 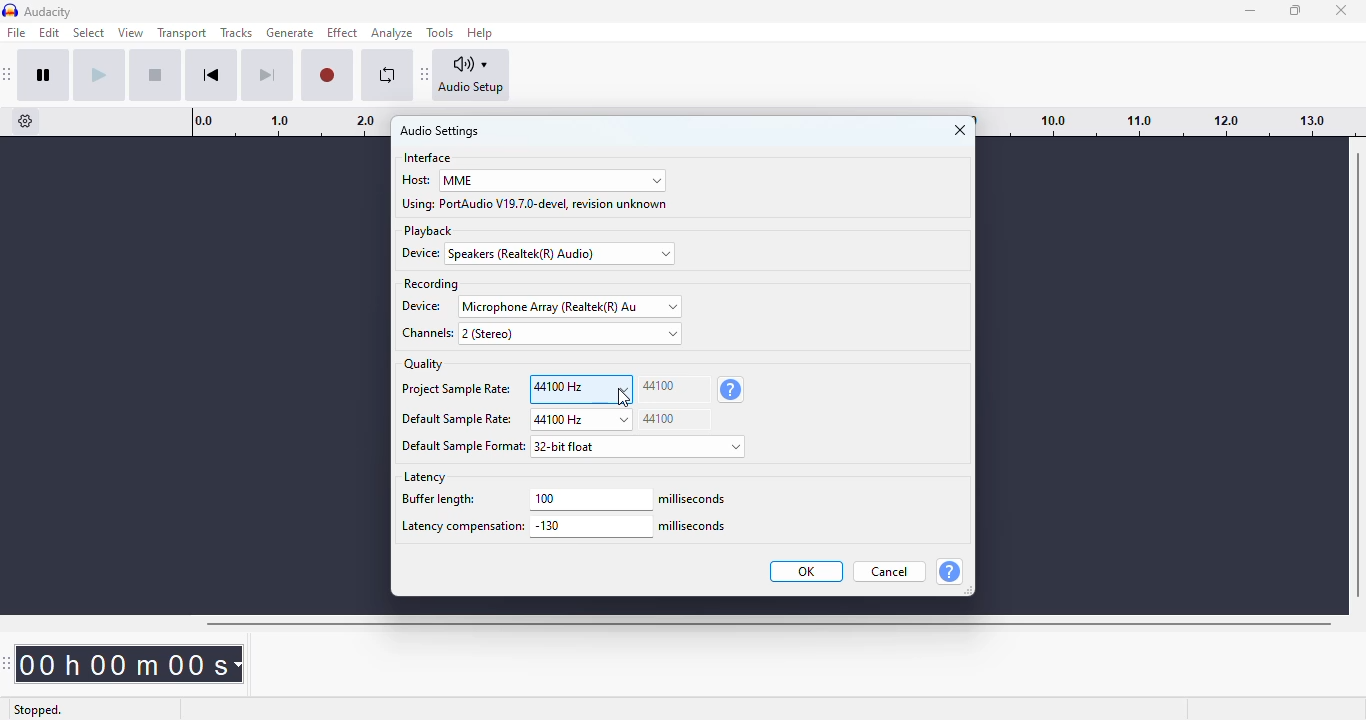 I want to click on select default sample format, so click(x=640, y=446).